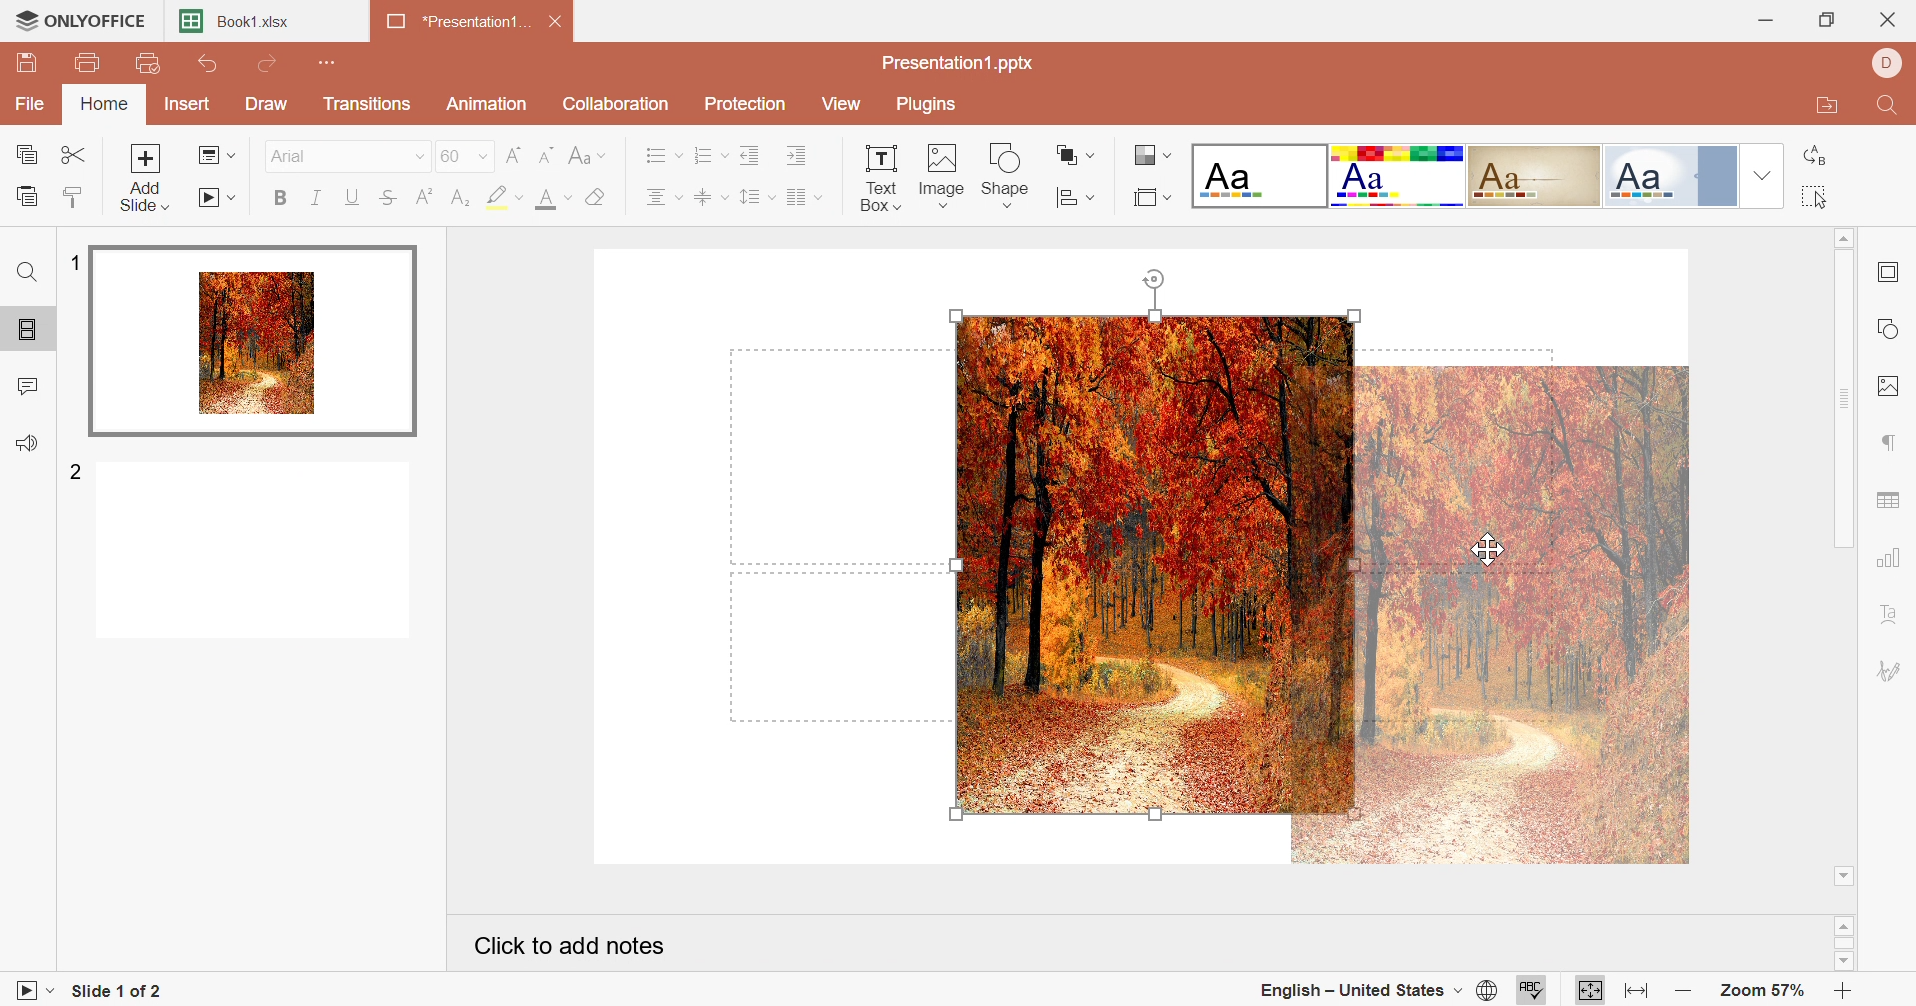 Image resolution: width=1916 pixels, height=1006 pixels. Describe the element at coordinates (149, 64) in the screenshot. I see `Quick print` at that location.